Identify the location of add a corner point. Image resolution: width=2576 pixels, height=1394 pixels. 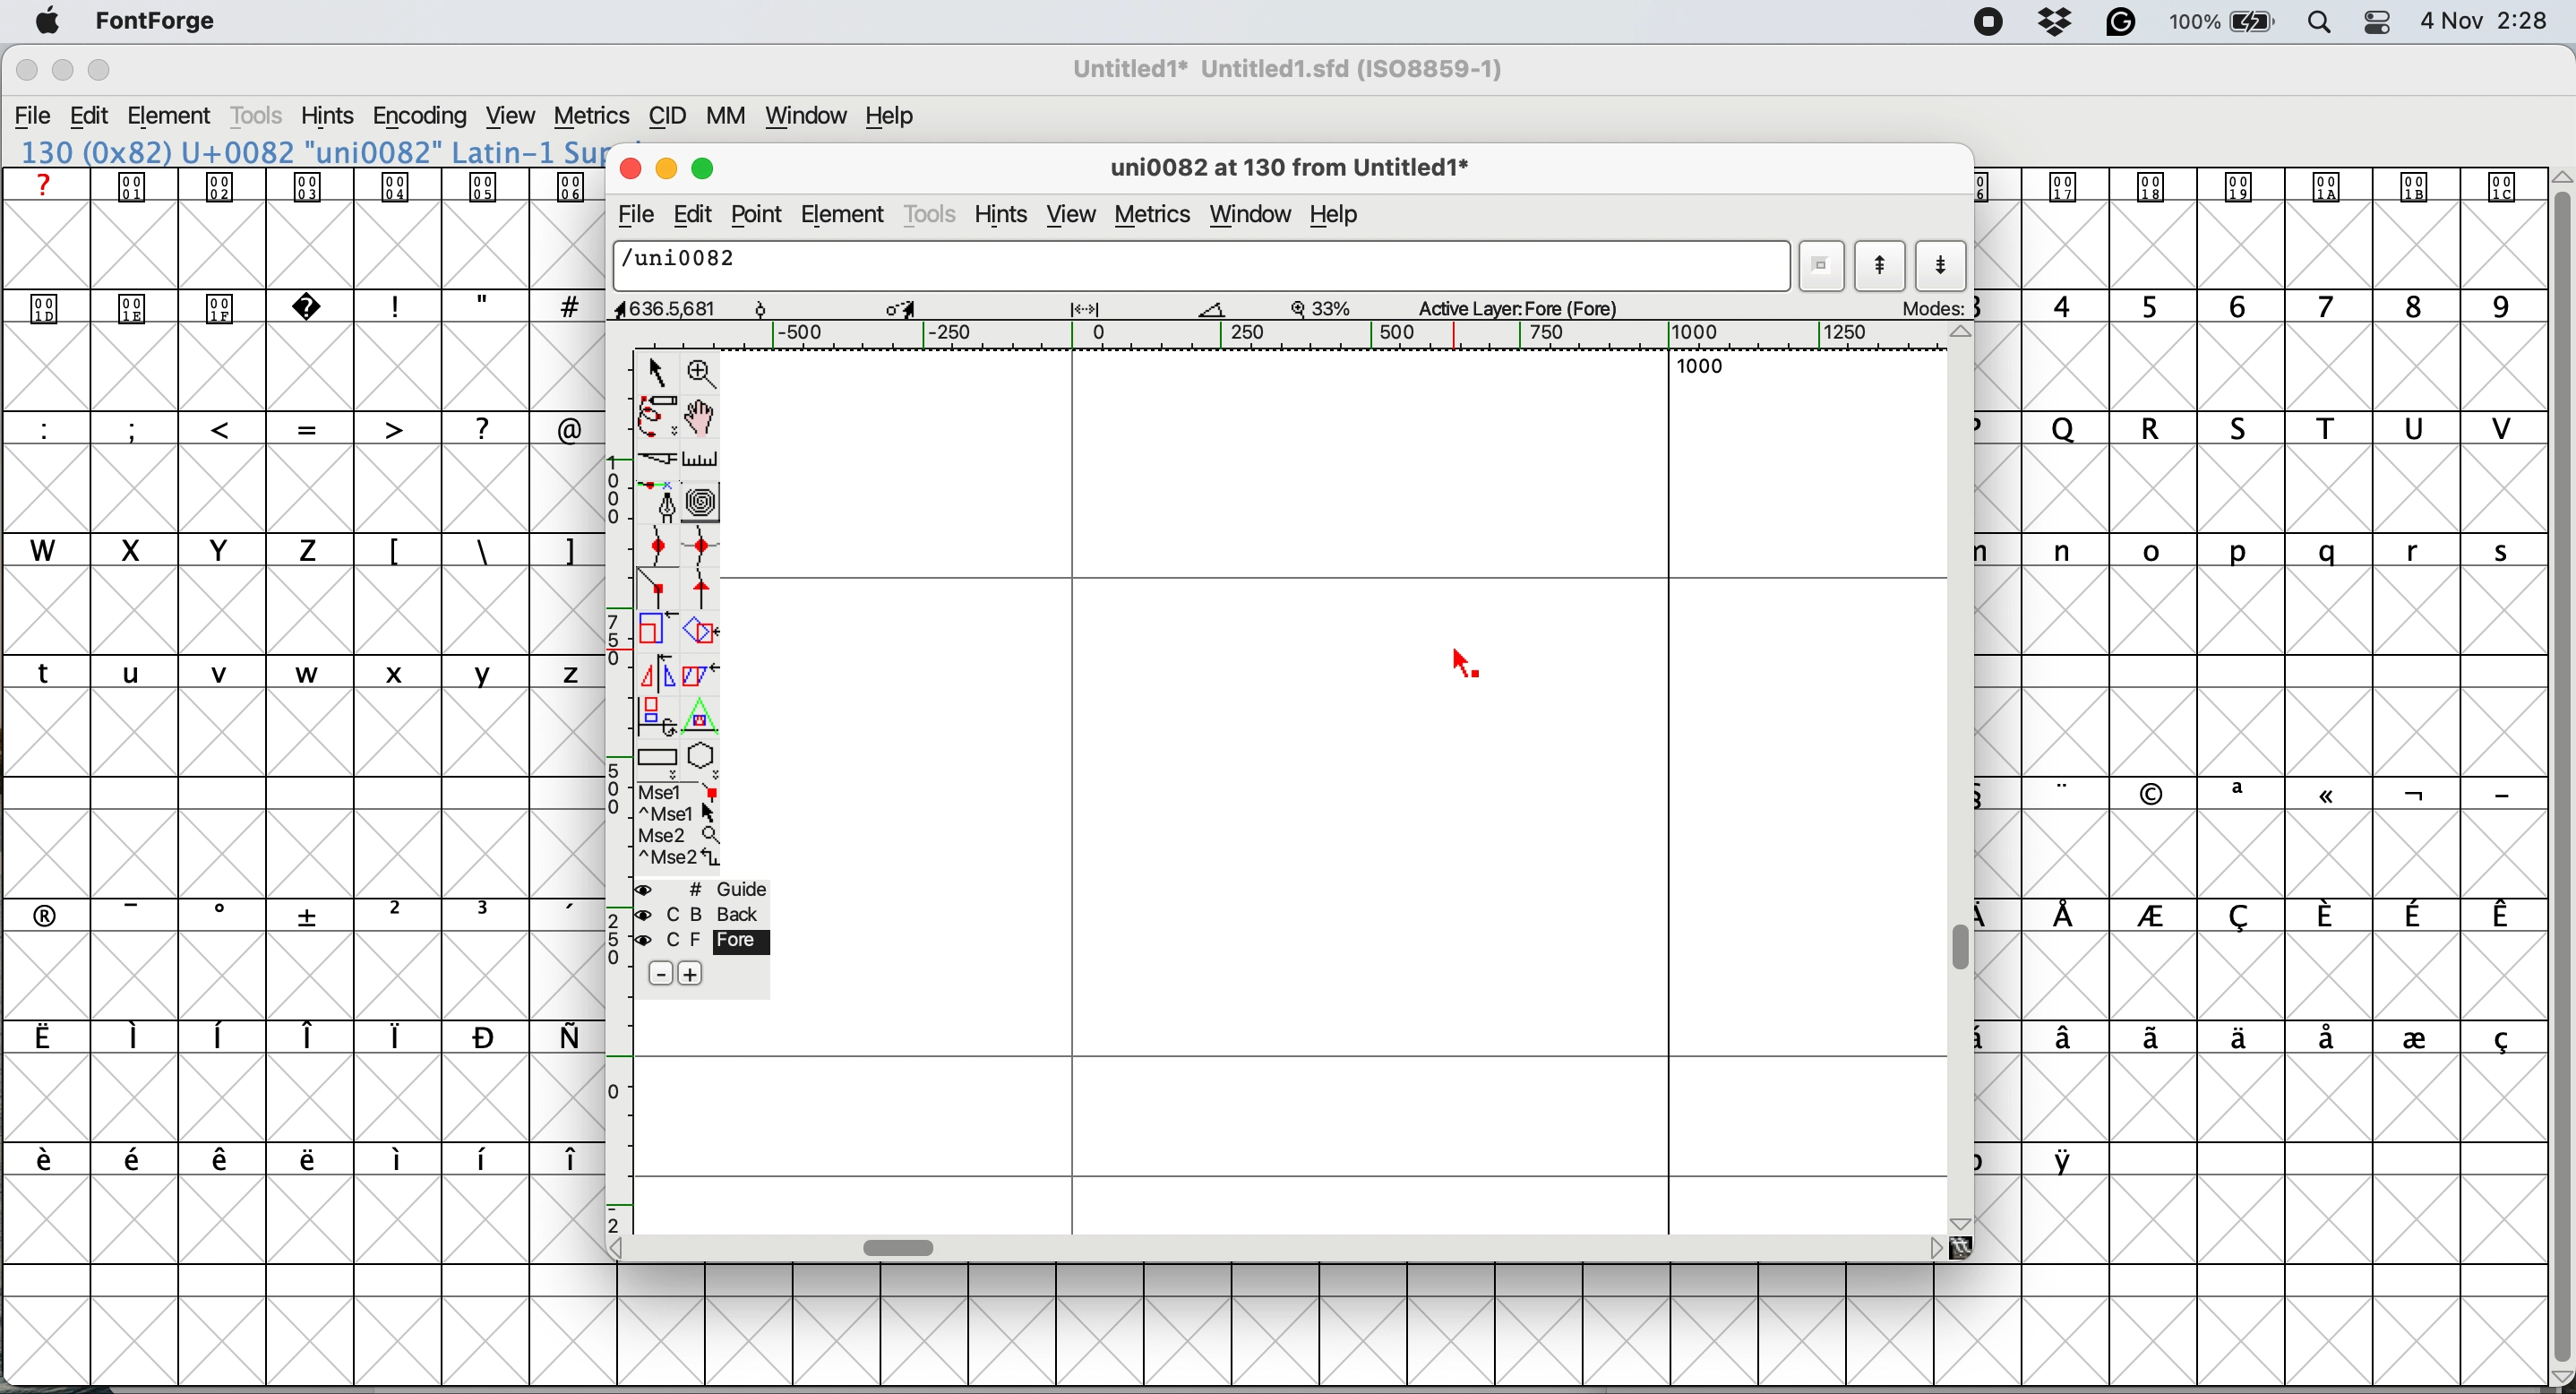
(658, 591).